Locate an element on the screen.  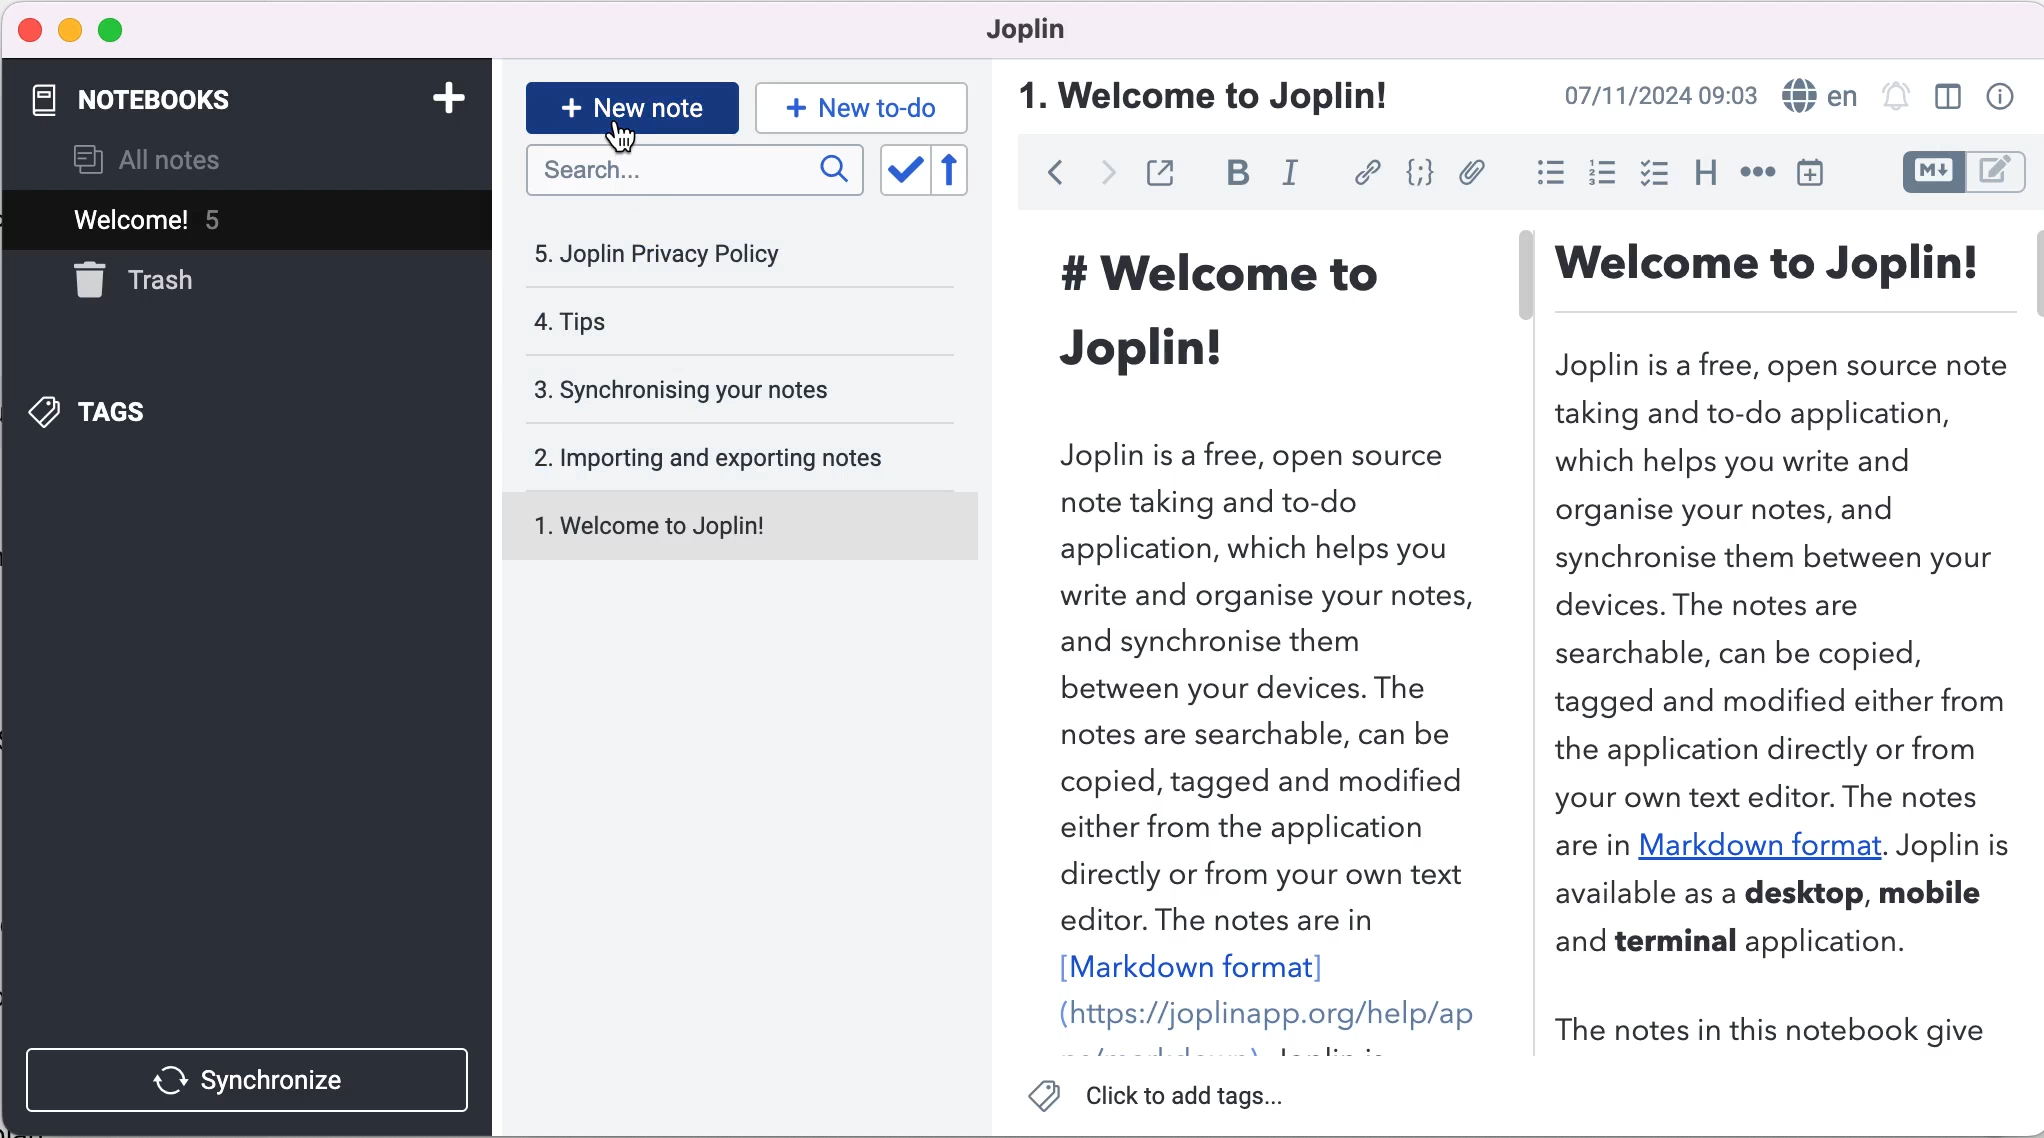
notebooks is located at coordinates (148, 101).